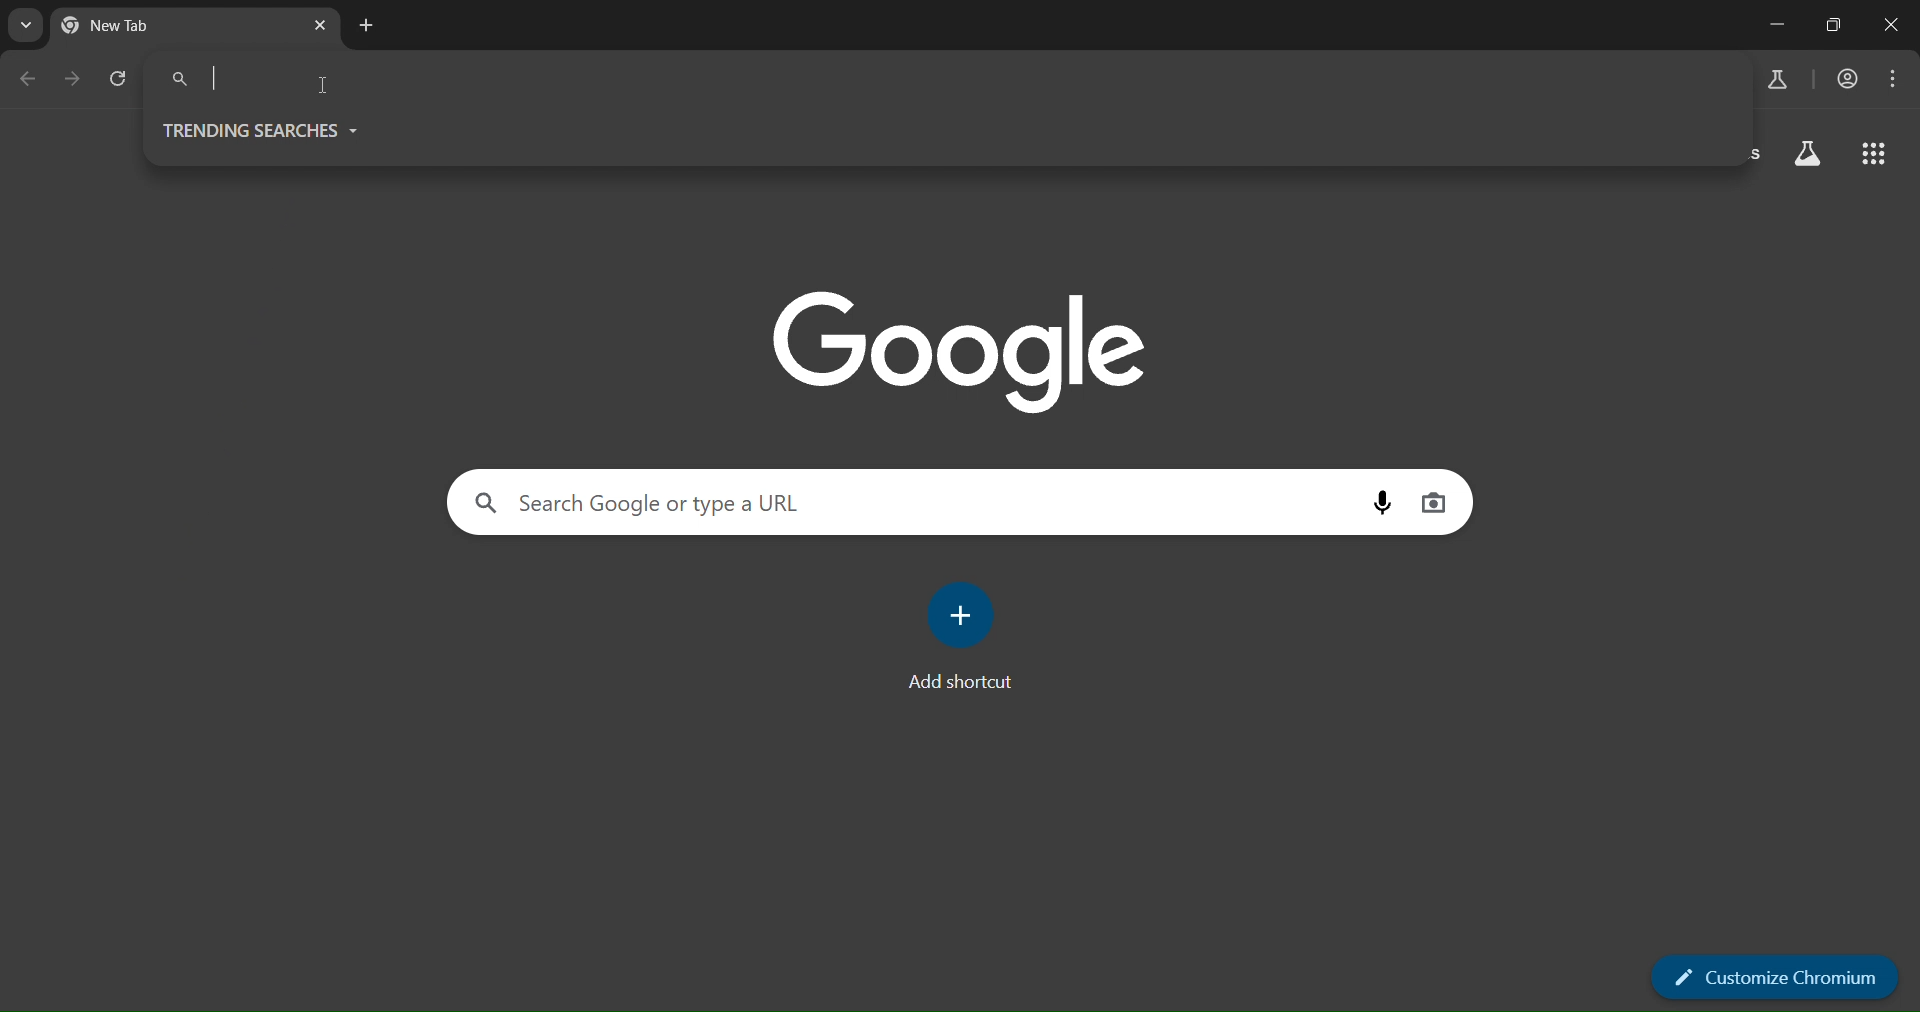  Describe the element at coordinates (322, 22) in the screenshot. I see `close tab` at that location.